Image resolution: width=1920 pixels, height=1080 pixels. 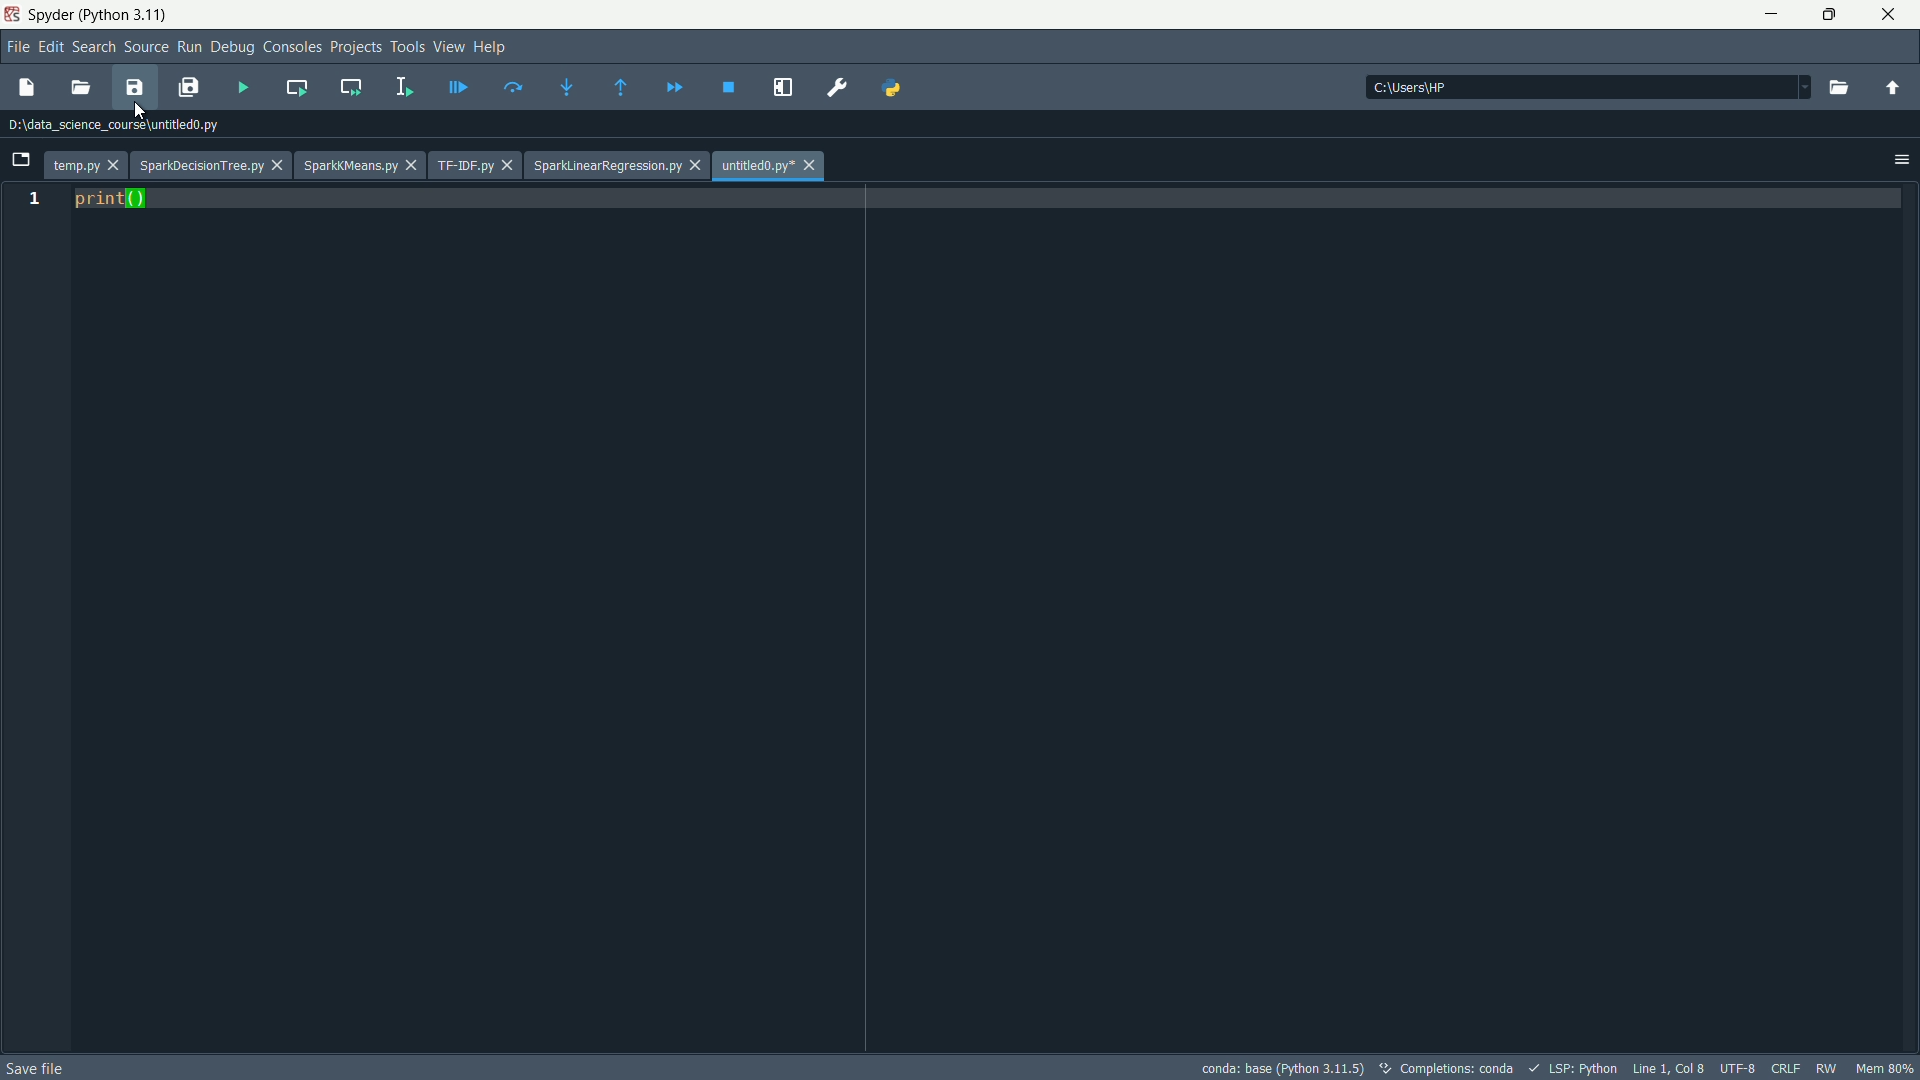 What do you see at coordinates (296, 88) in the screenshot?
I see `run current cell` at bounding box center [296, 88].